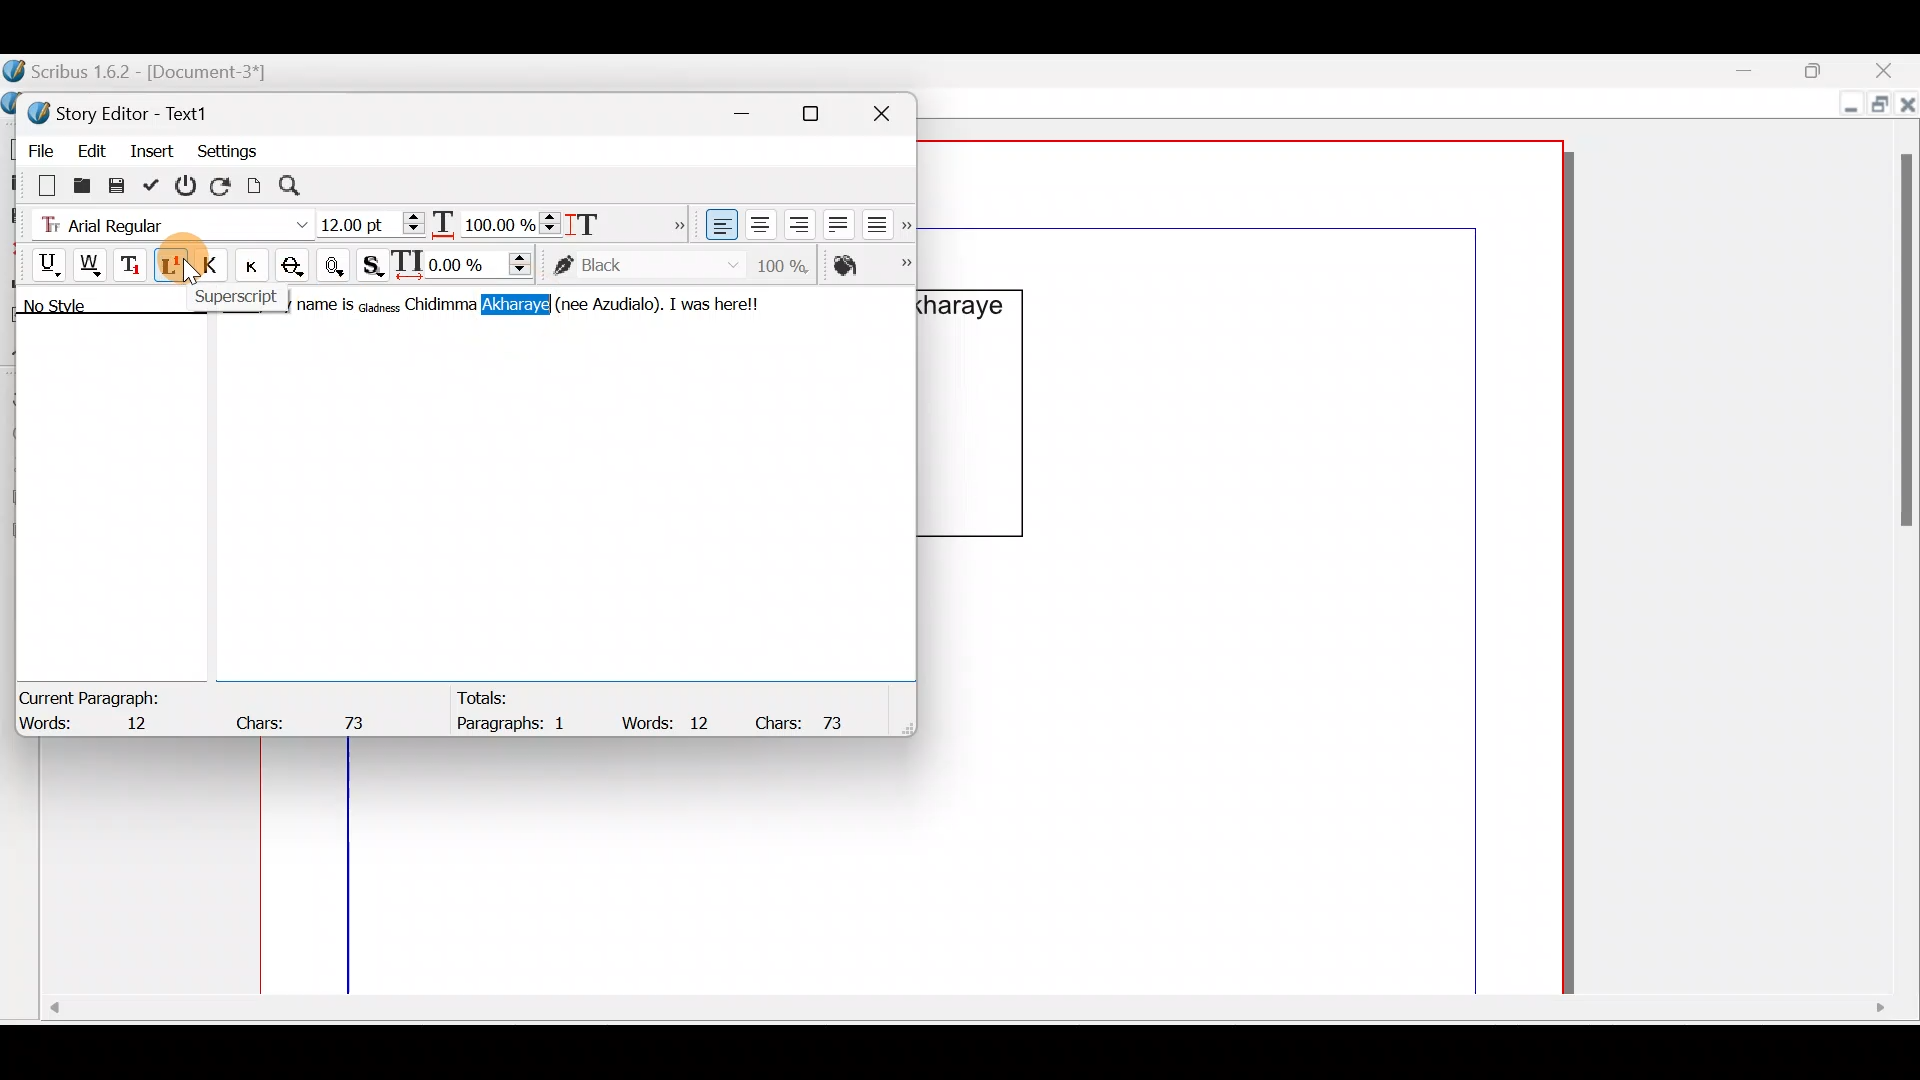 The height and width of the screenshot is (1080, 1920). I want to click on File, so click(35, 147).